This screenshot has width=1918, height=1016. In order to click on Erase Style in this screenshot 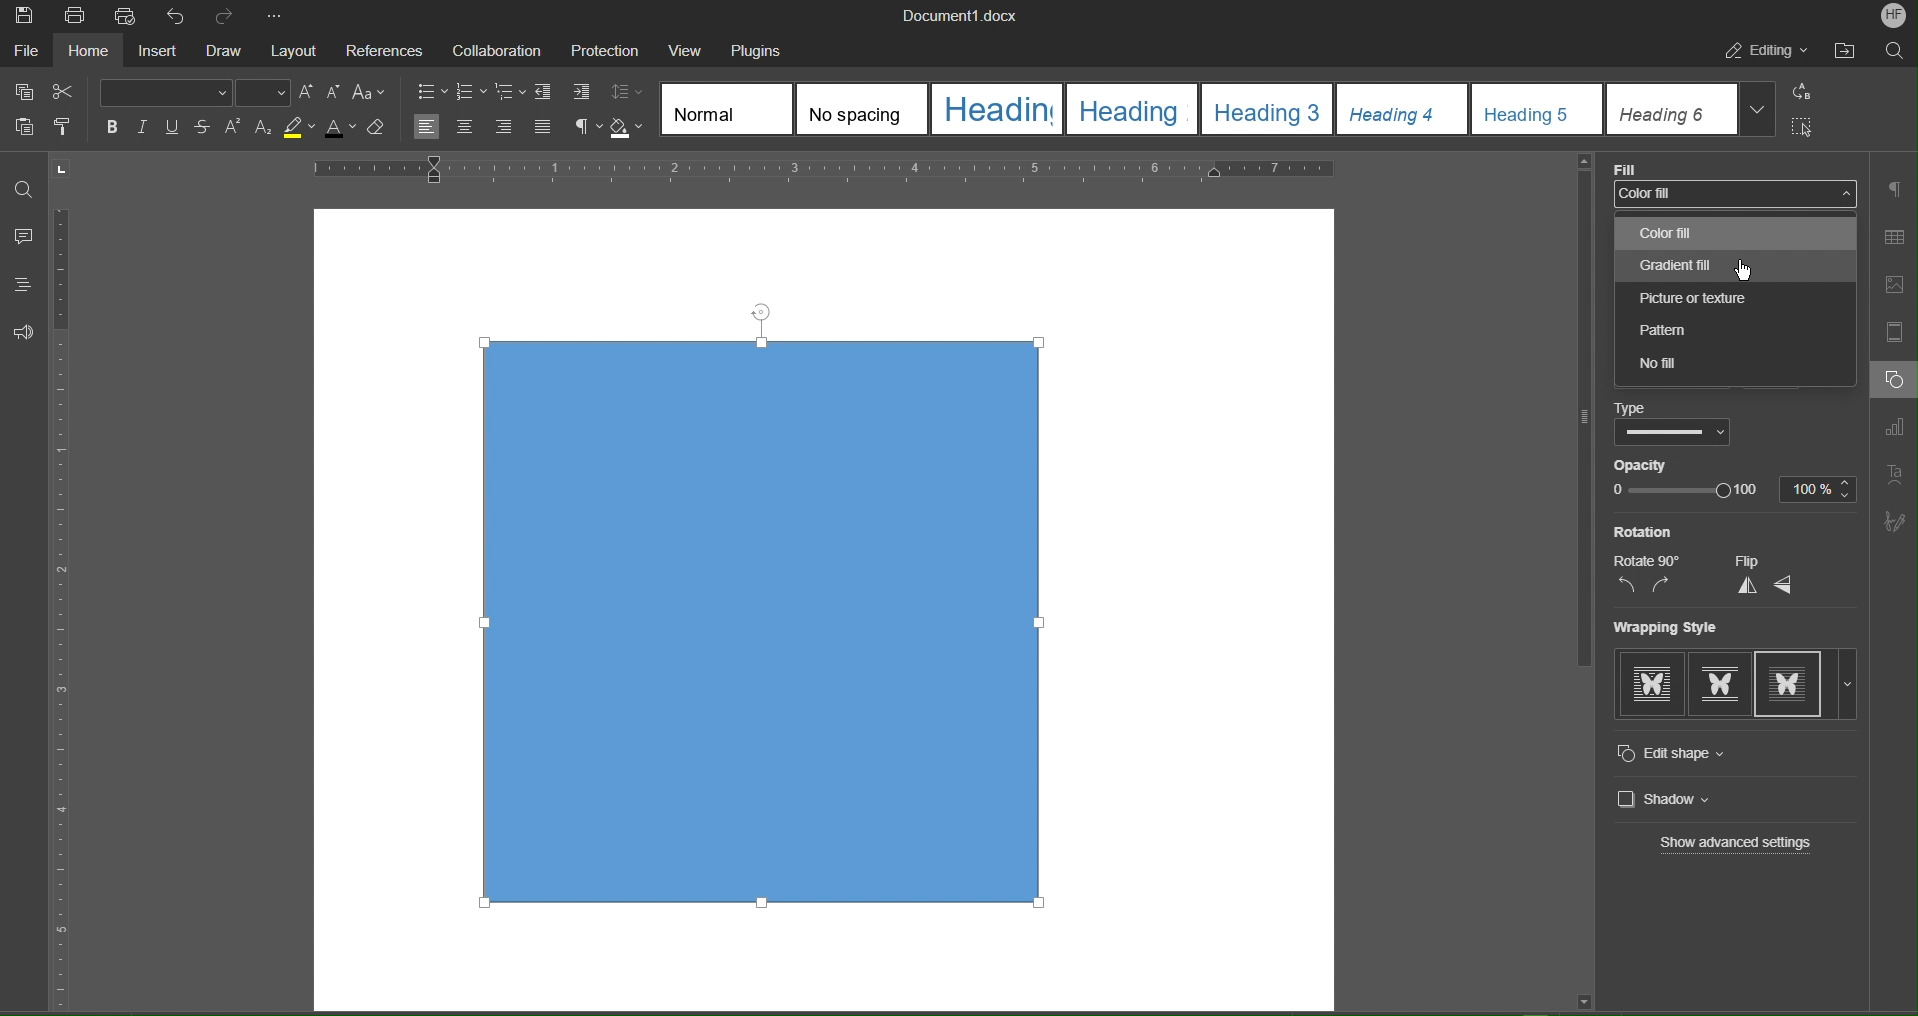, I will do `click(378, 129)`.